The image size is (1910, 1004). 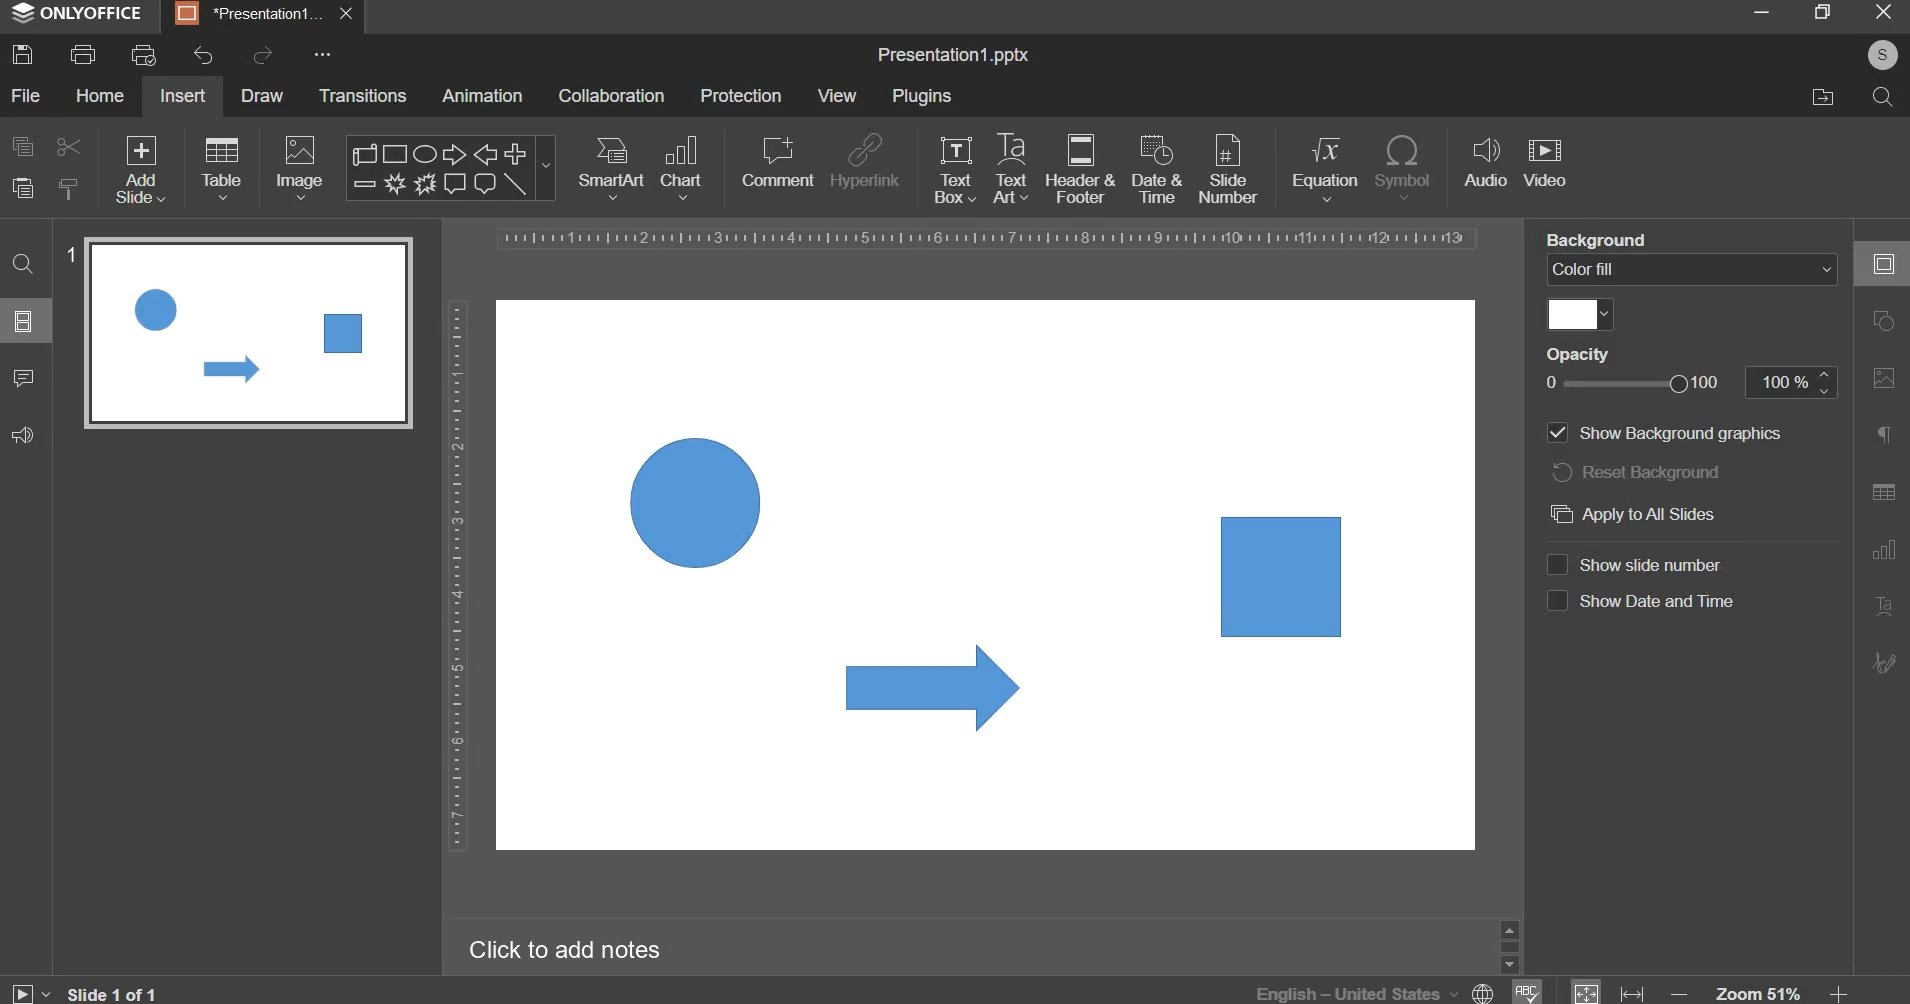 I want to click on date & time, so click(x=1157, y=169).